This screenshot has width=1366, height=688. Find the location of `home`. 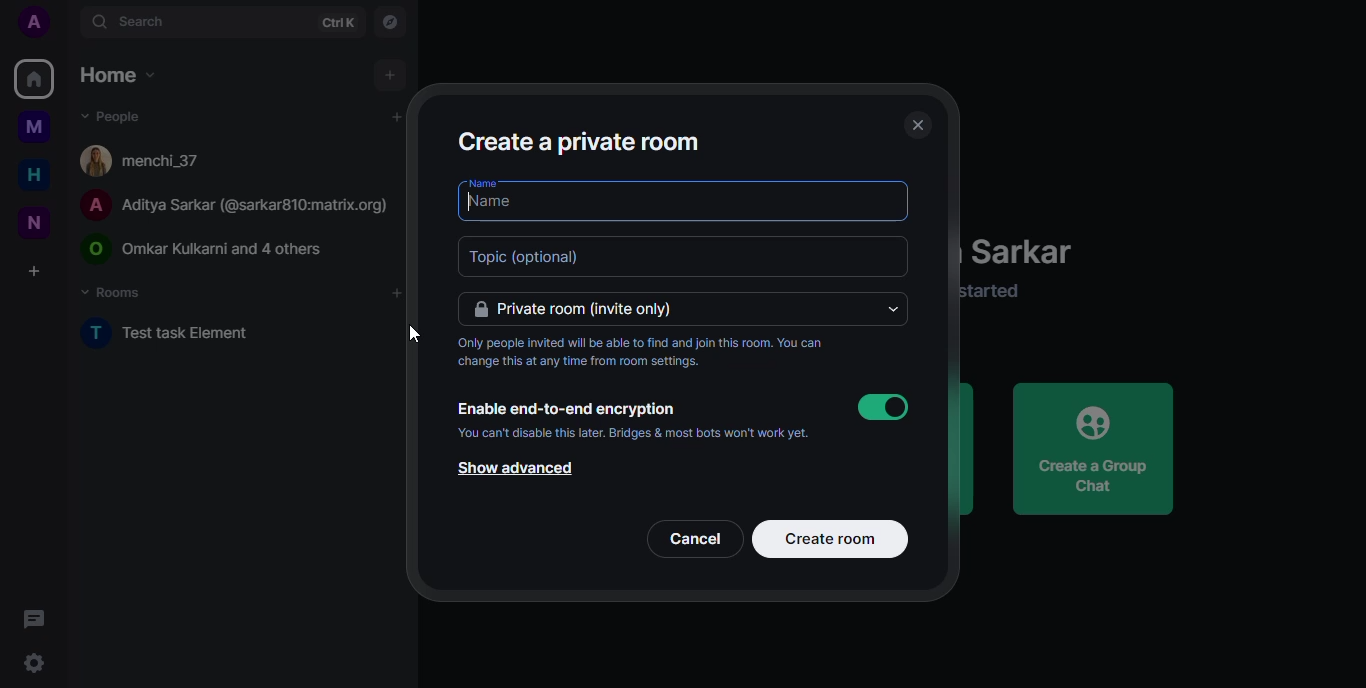

home is located at coordinates (33, 79).